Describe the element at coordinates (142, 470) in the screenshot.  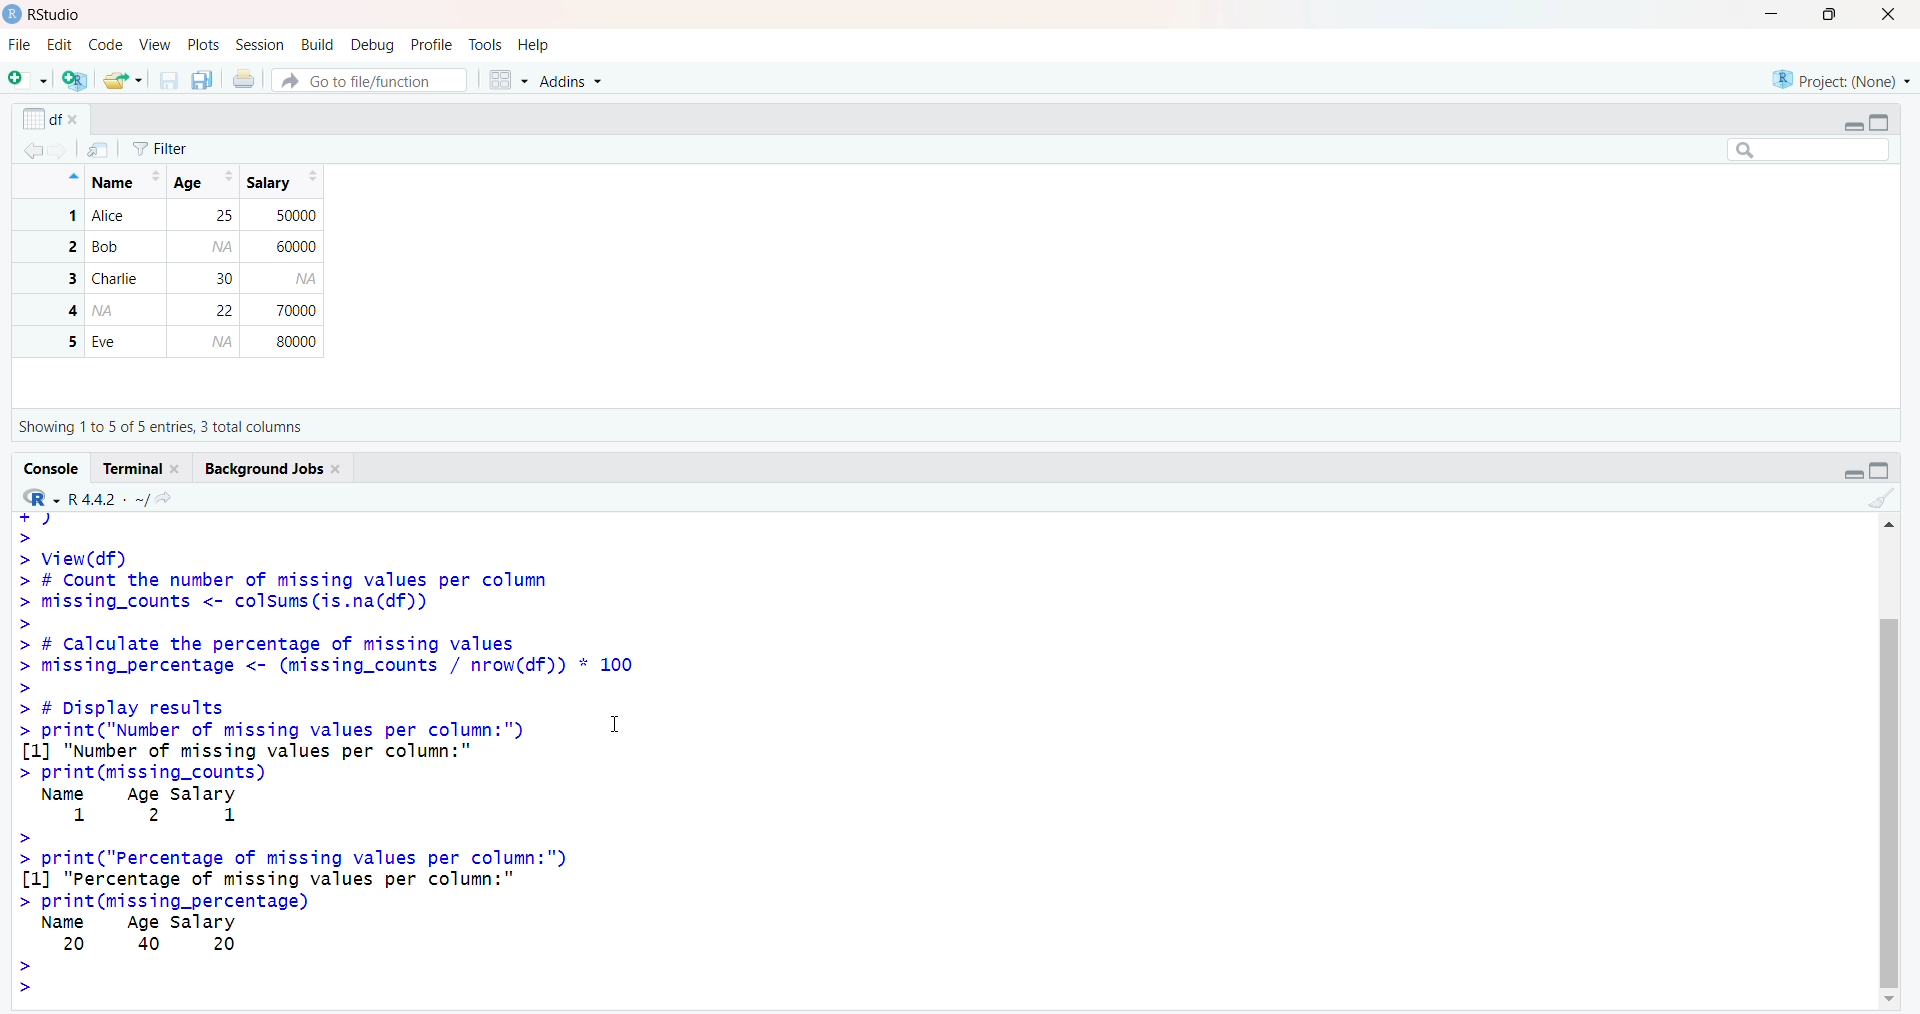
I see `Terminal` at that location.